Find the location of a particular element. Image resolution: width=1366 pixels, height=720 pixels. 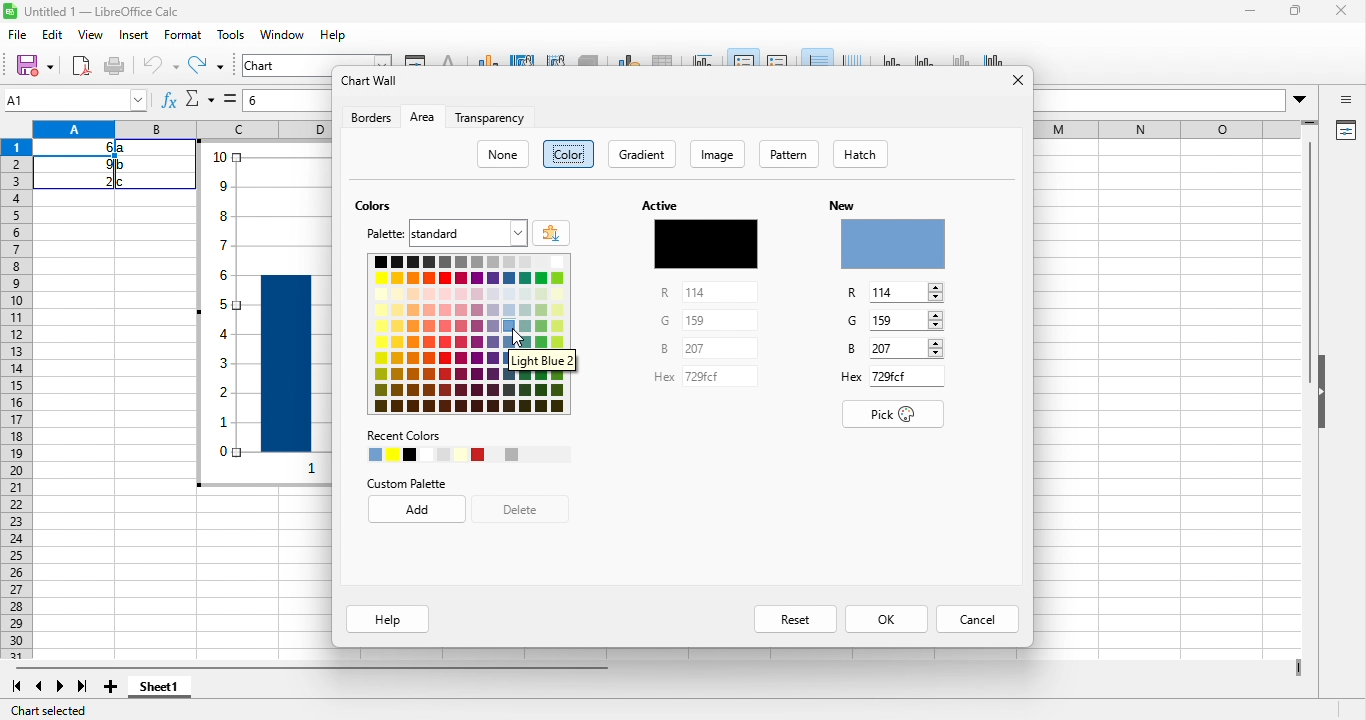

B is located at coordinates (665, 351).